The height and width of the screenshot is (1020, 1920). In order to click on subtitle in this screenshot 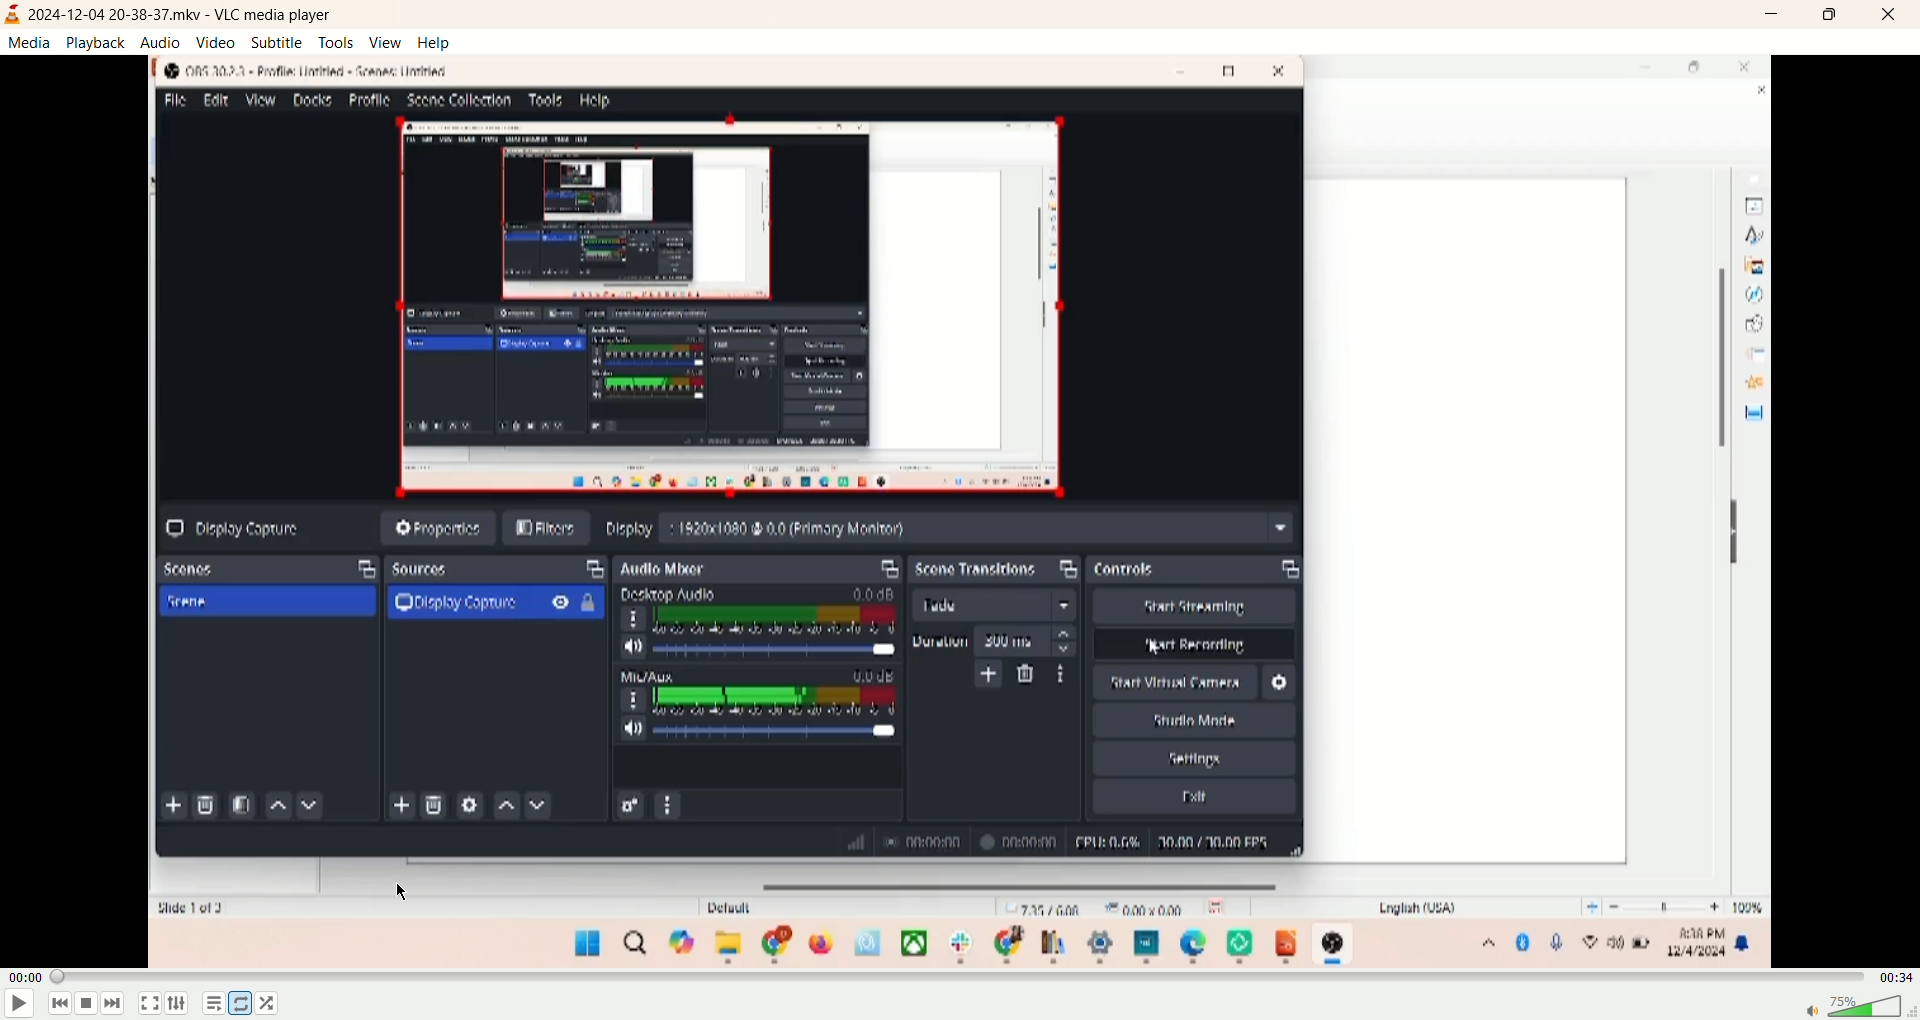, I will do `click(277, 43)`.